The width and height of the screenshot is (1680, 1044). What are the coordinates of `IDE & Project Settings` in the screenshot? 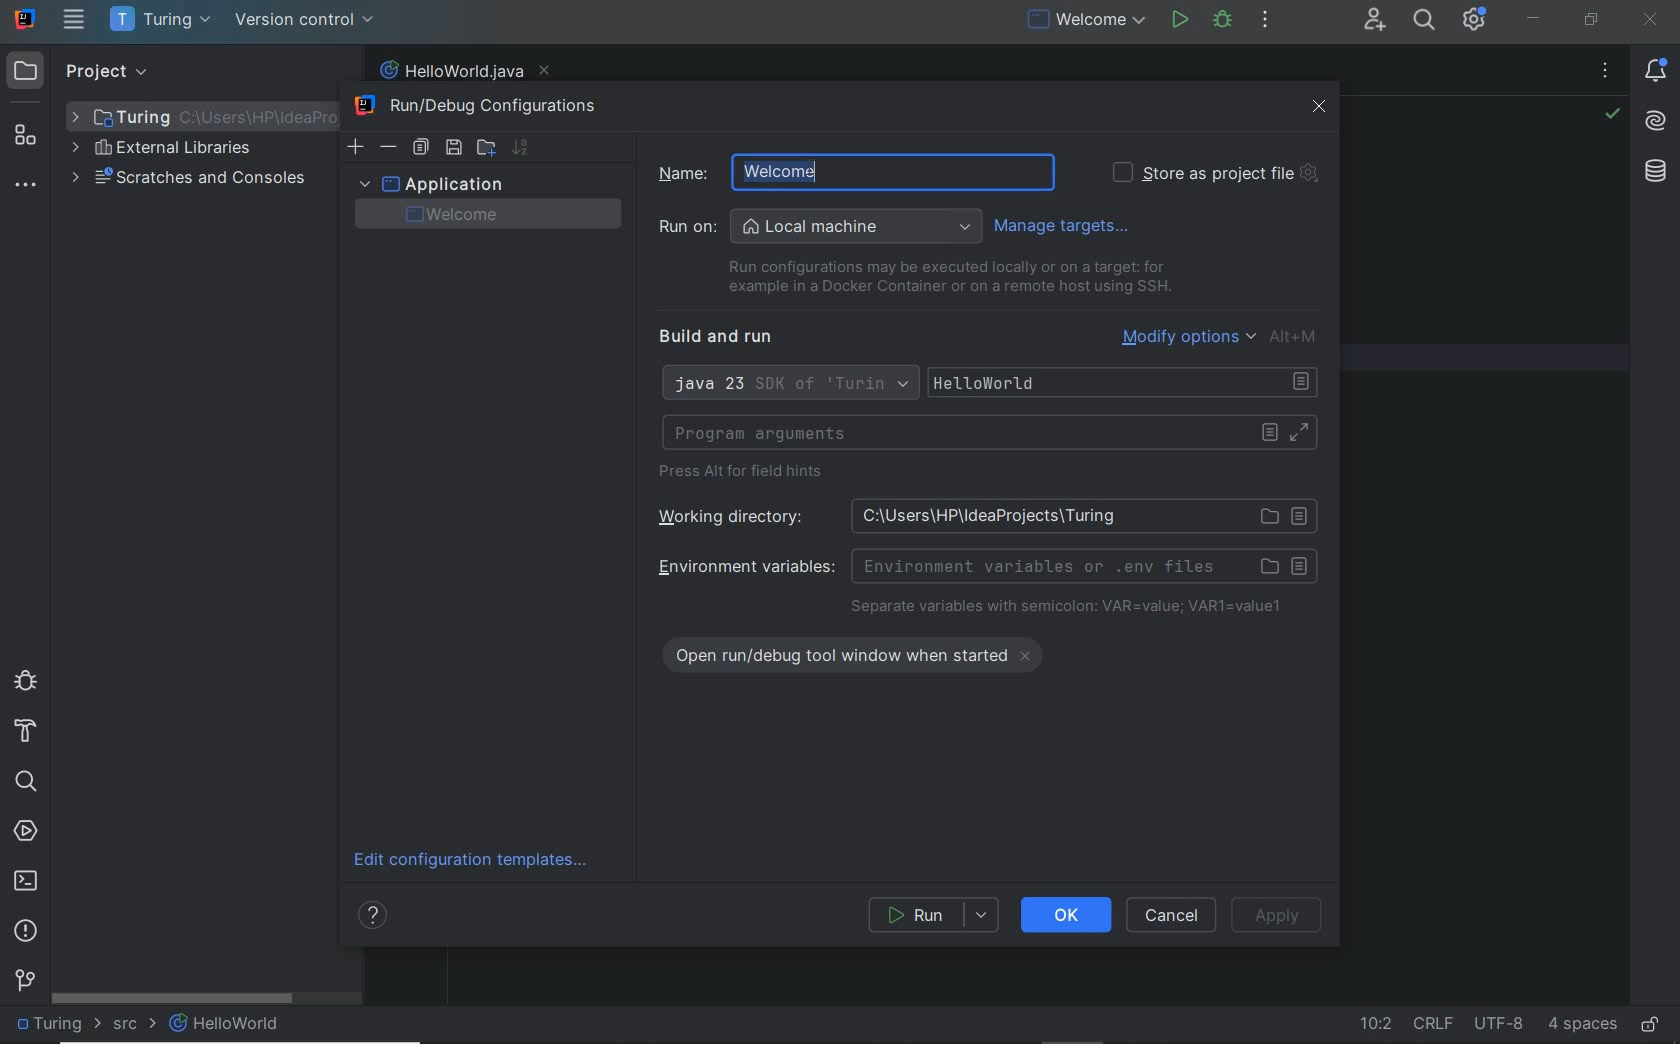 It's located at (1474, 19).